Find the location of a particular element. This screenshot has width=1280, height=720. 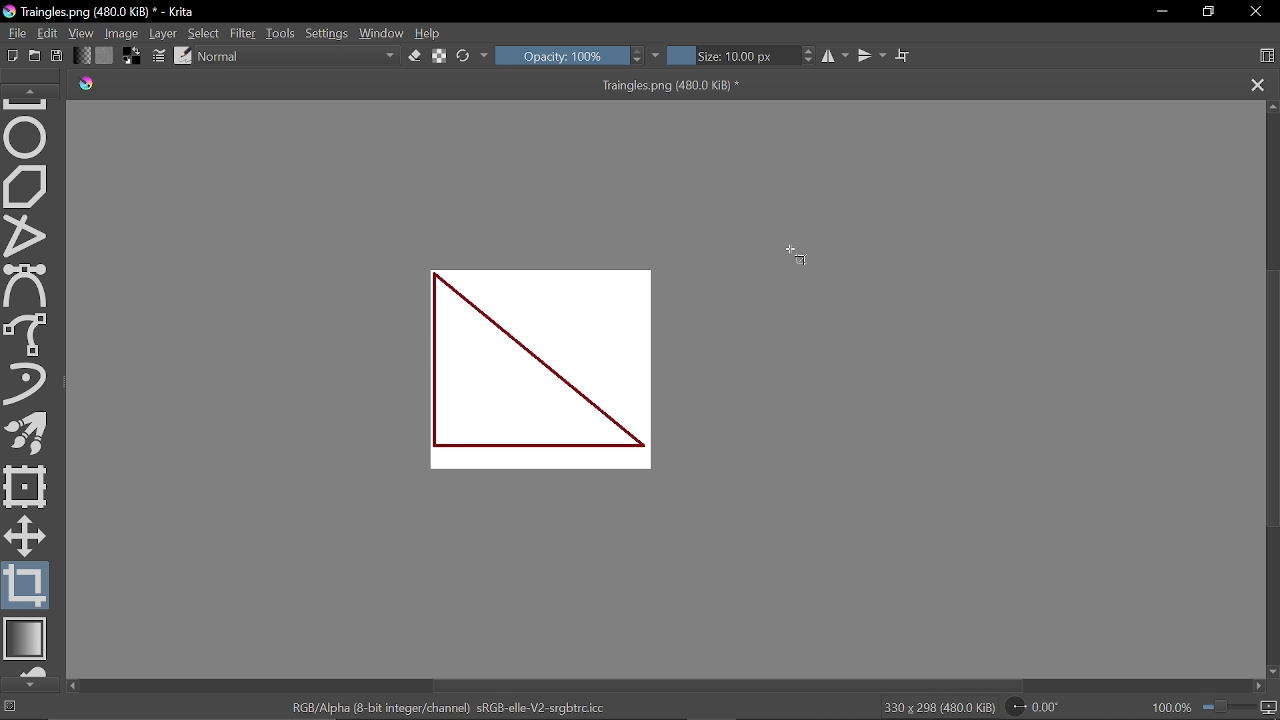

Bezier select tool is located at coordinates (25, 286).